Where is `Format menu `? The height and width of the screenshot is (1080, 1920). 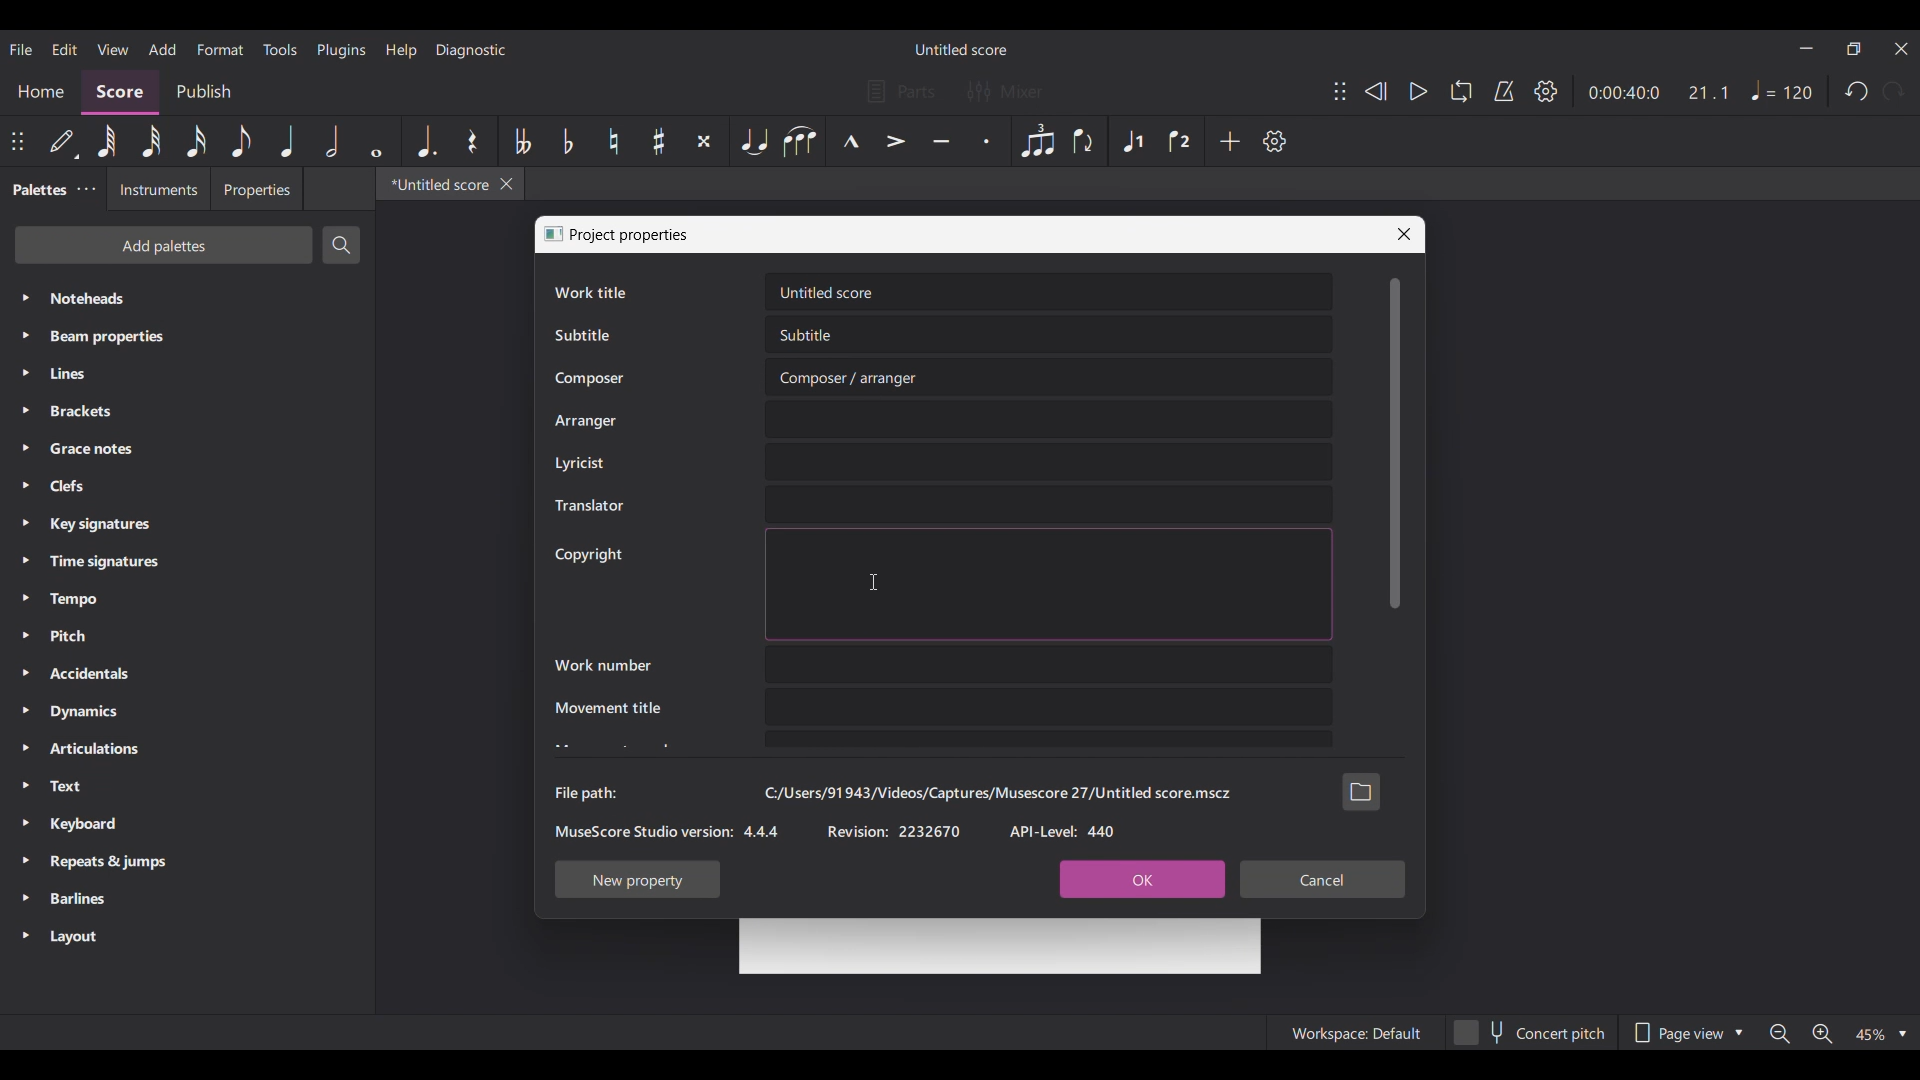 Format menu  is located at coordinates (221, 50).